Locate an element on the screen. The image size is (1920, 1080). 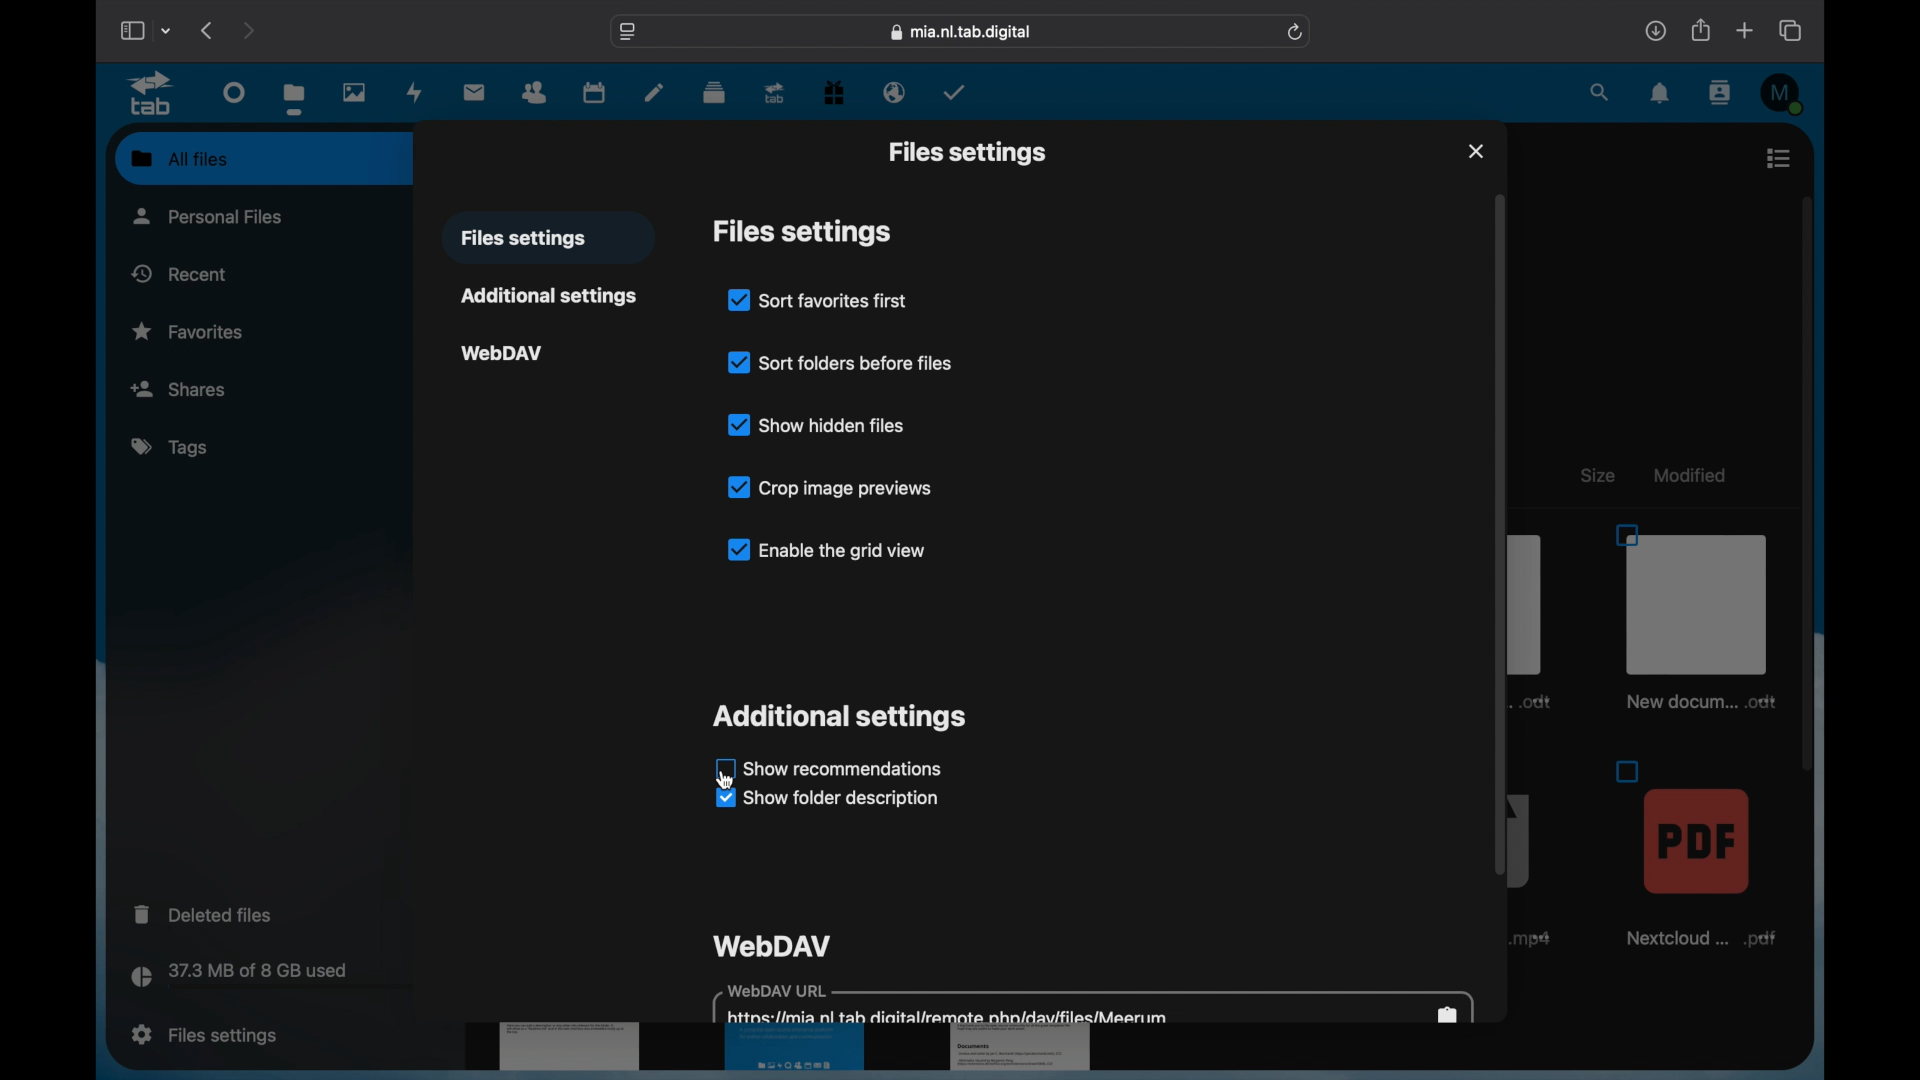
document is located at coordinates (1020, 1057).